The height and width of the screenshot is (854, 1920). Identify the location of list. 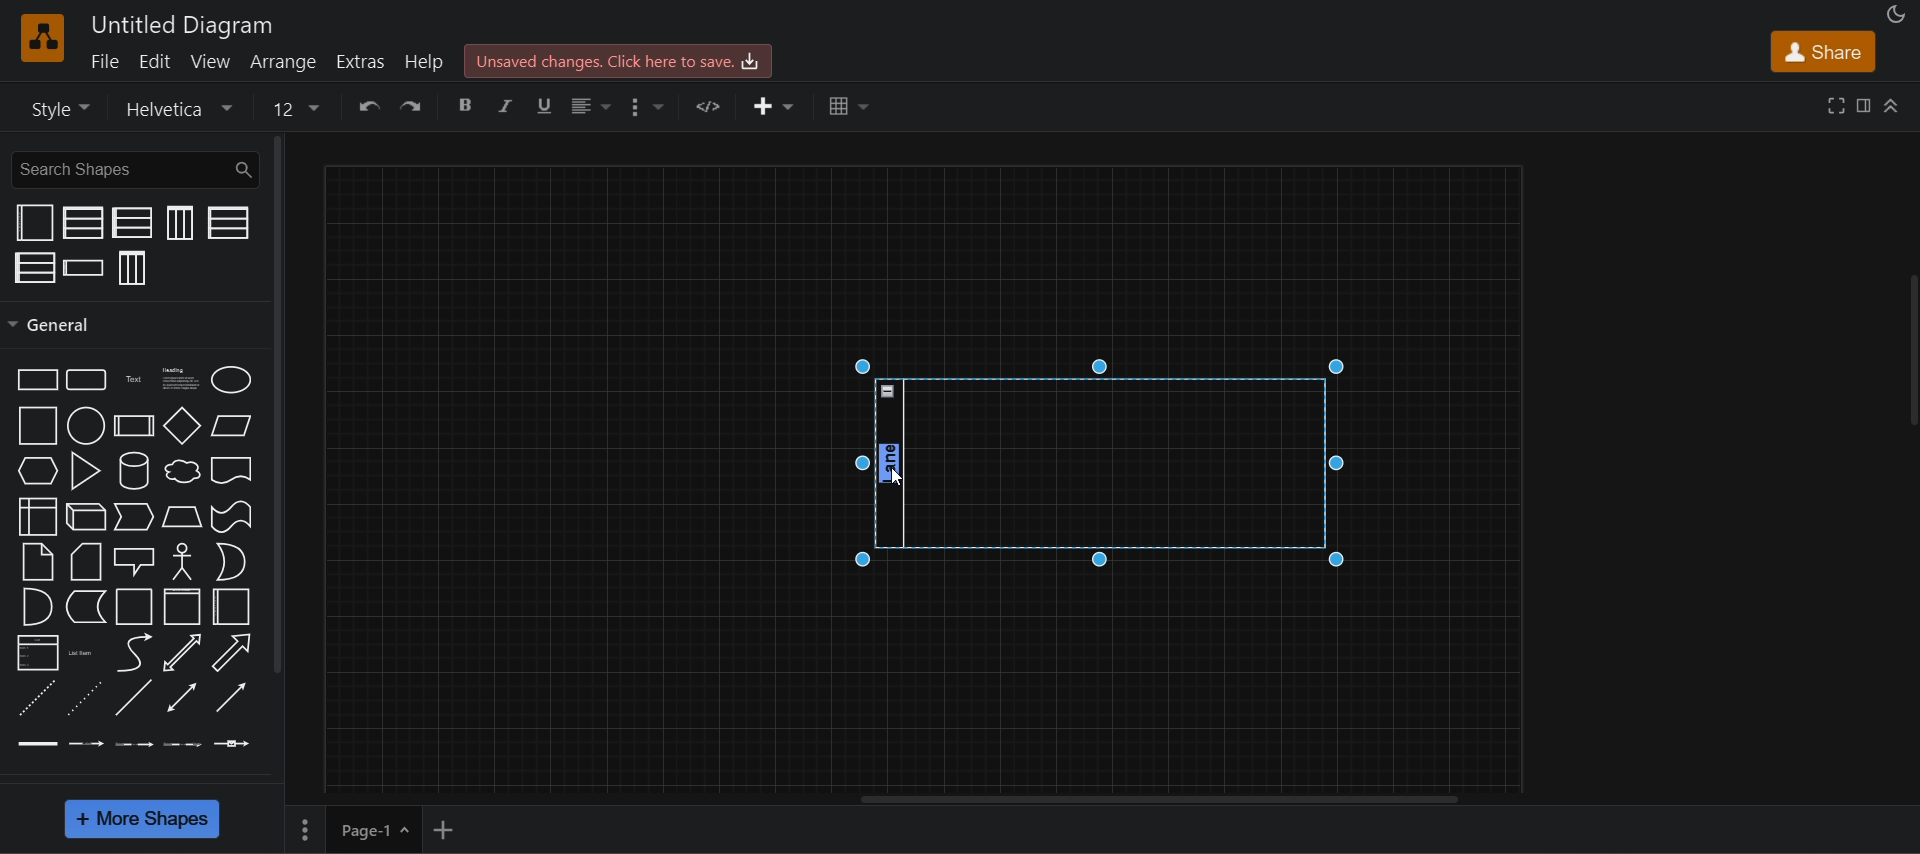
(37, 654).